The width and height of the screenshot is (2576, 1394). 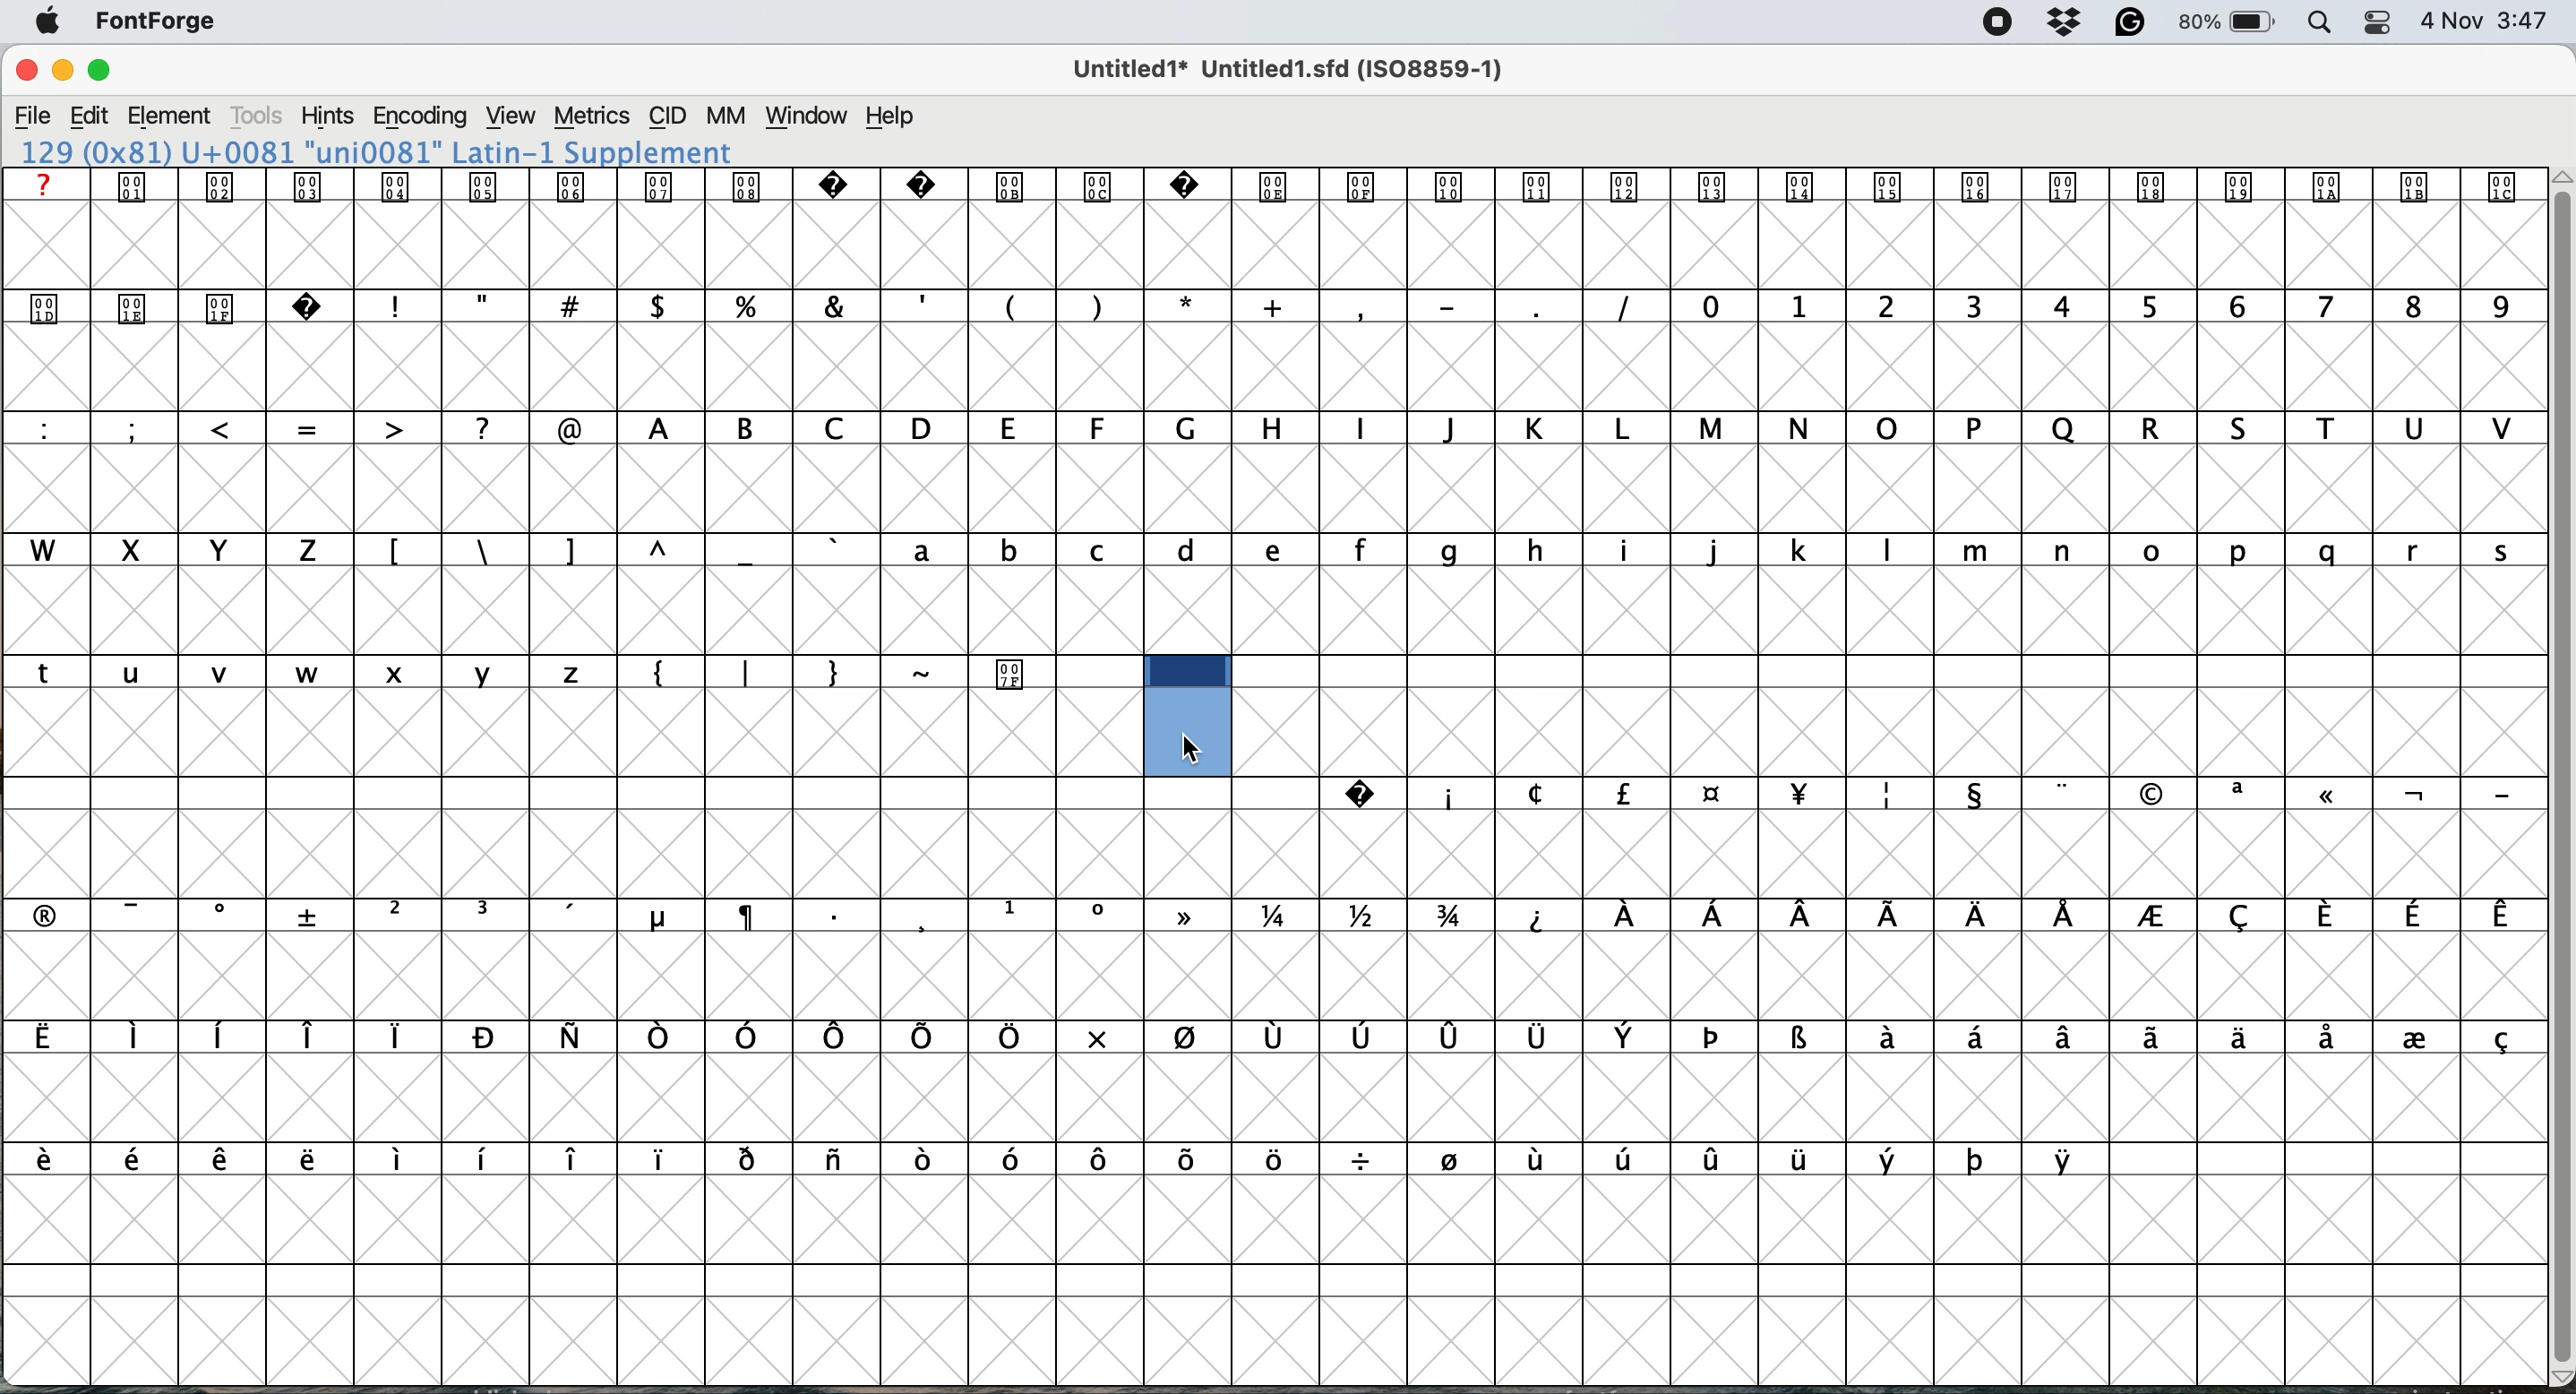 What do you see at coordinates (170, 118) in the screenshot?
I see `Element` at bounding box center [170, 118].